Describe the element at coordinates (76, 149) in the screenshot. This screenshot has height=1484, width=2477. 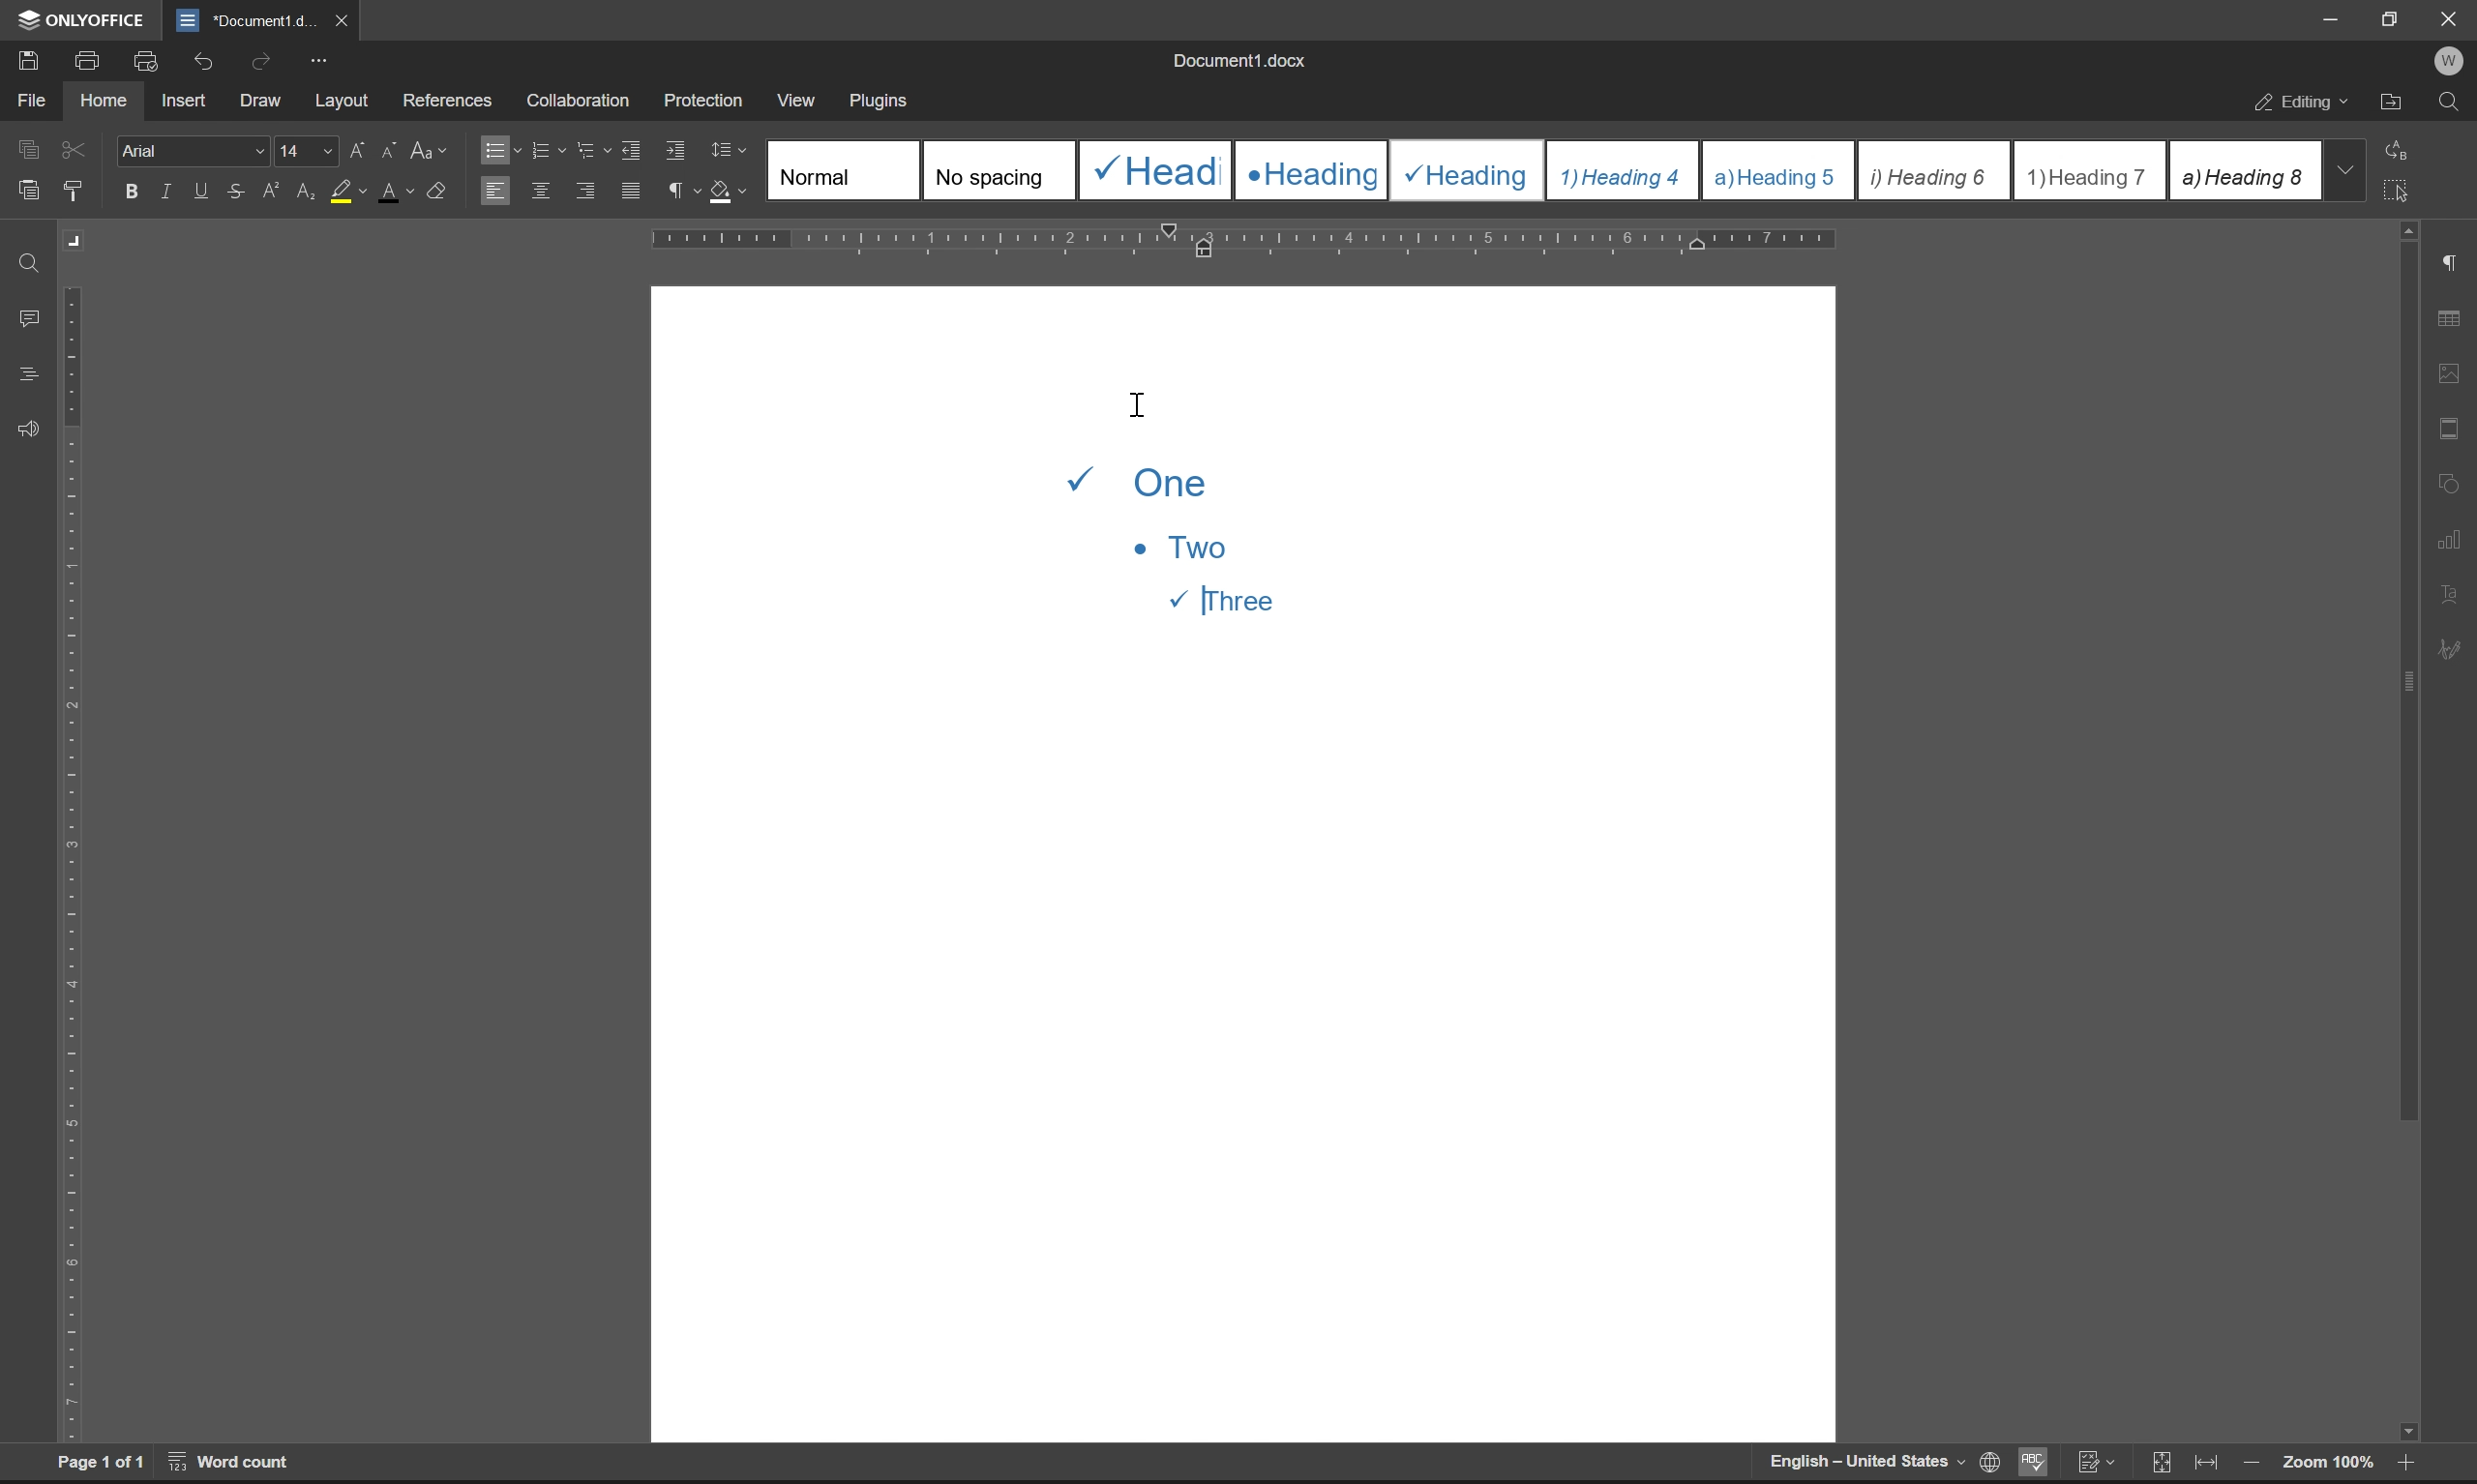
I see `cut` at that location.